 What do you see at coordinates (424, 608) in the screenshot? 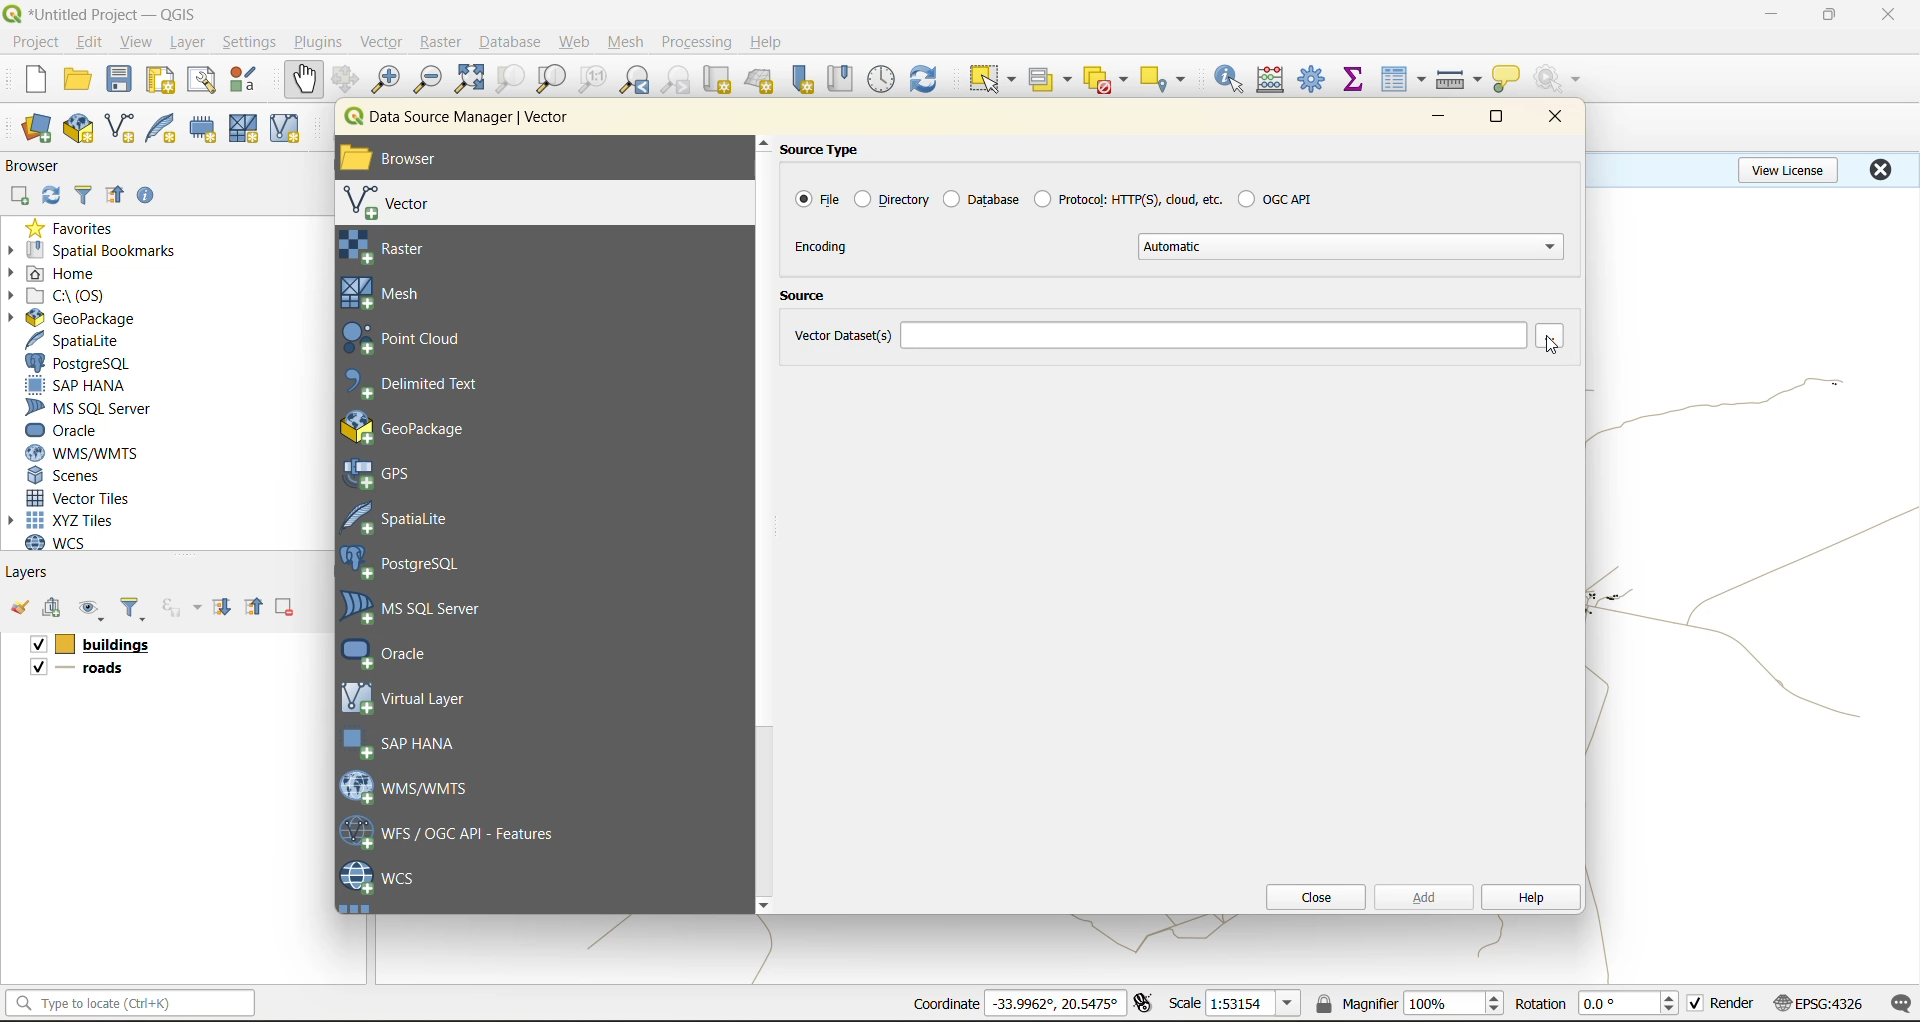
I see `ms sql server` at bounding box center [424, 608].